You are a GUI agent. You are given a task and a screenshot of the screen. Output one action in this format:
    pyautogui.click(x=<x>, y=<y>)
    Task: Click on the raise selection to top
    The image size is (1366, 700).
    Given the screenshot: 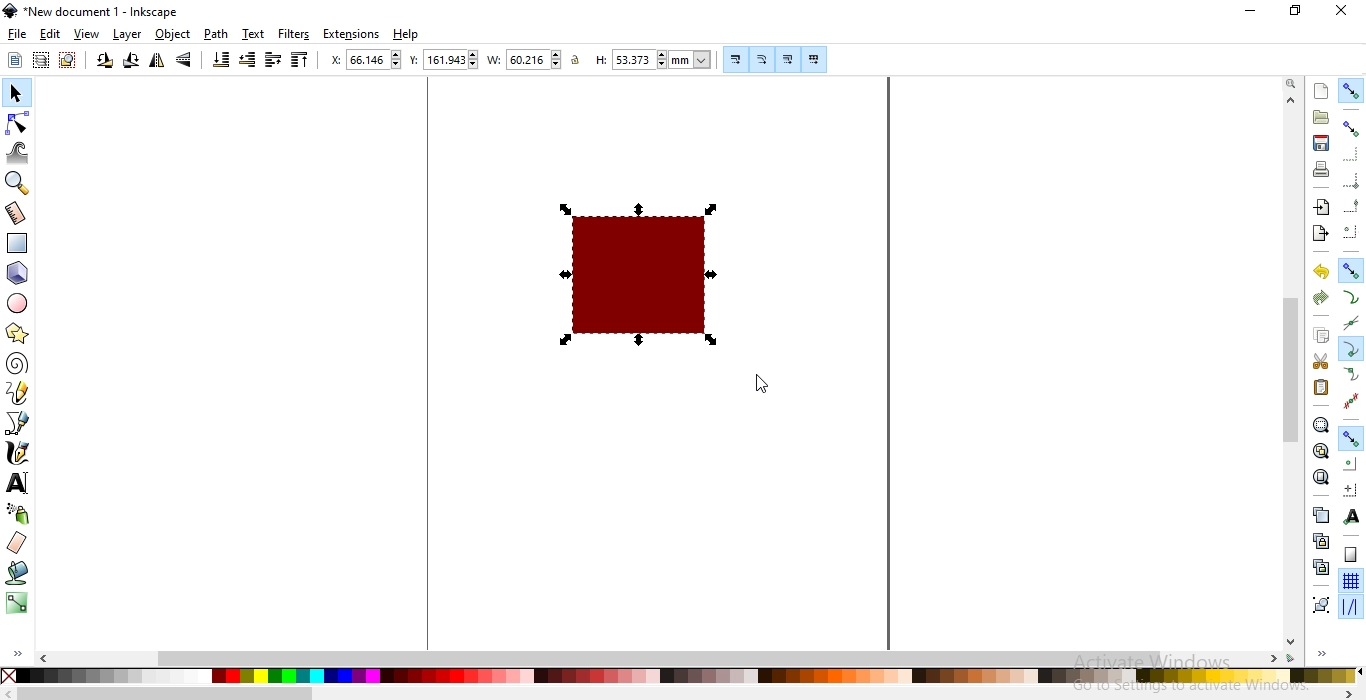 What is the action you would take?
    pyautogui.click(x=297, y=61)
    